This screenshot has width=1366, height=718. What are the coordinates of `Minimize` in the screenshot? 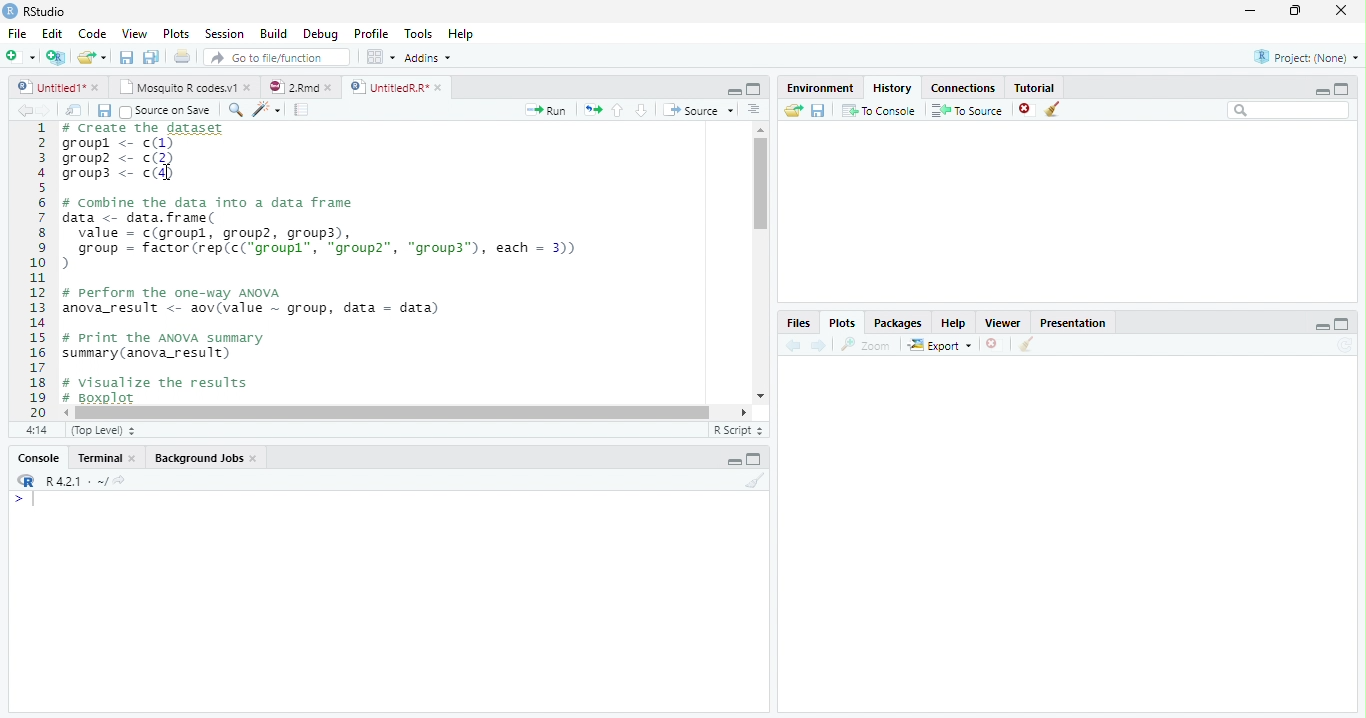 It's located at (1251, 12).